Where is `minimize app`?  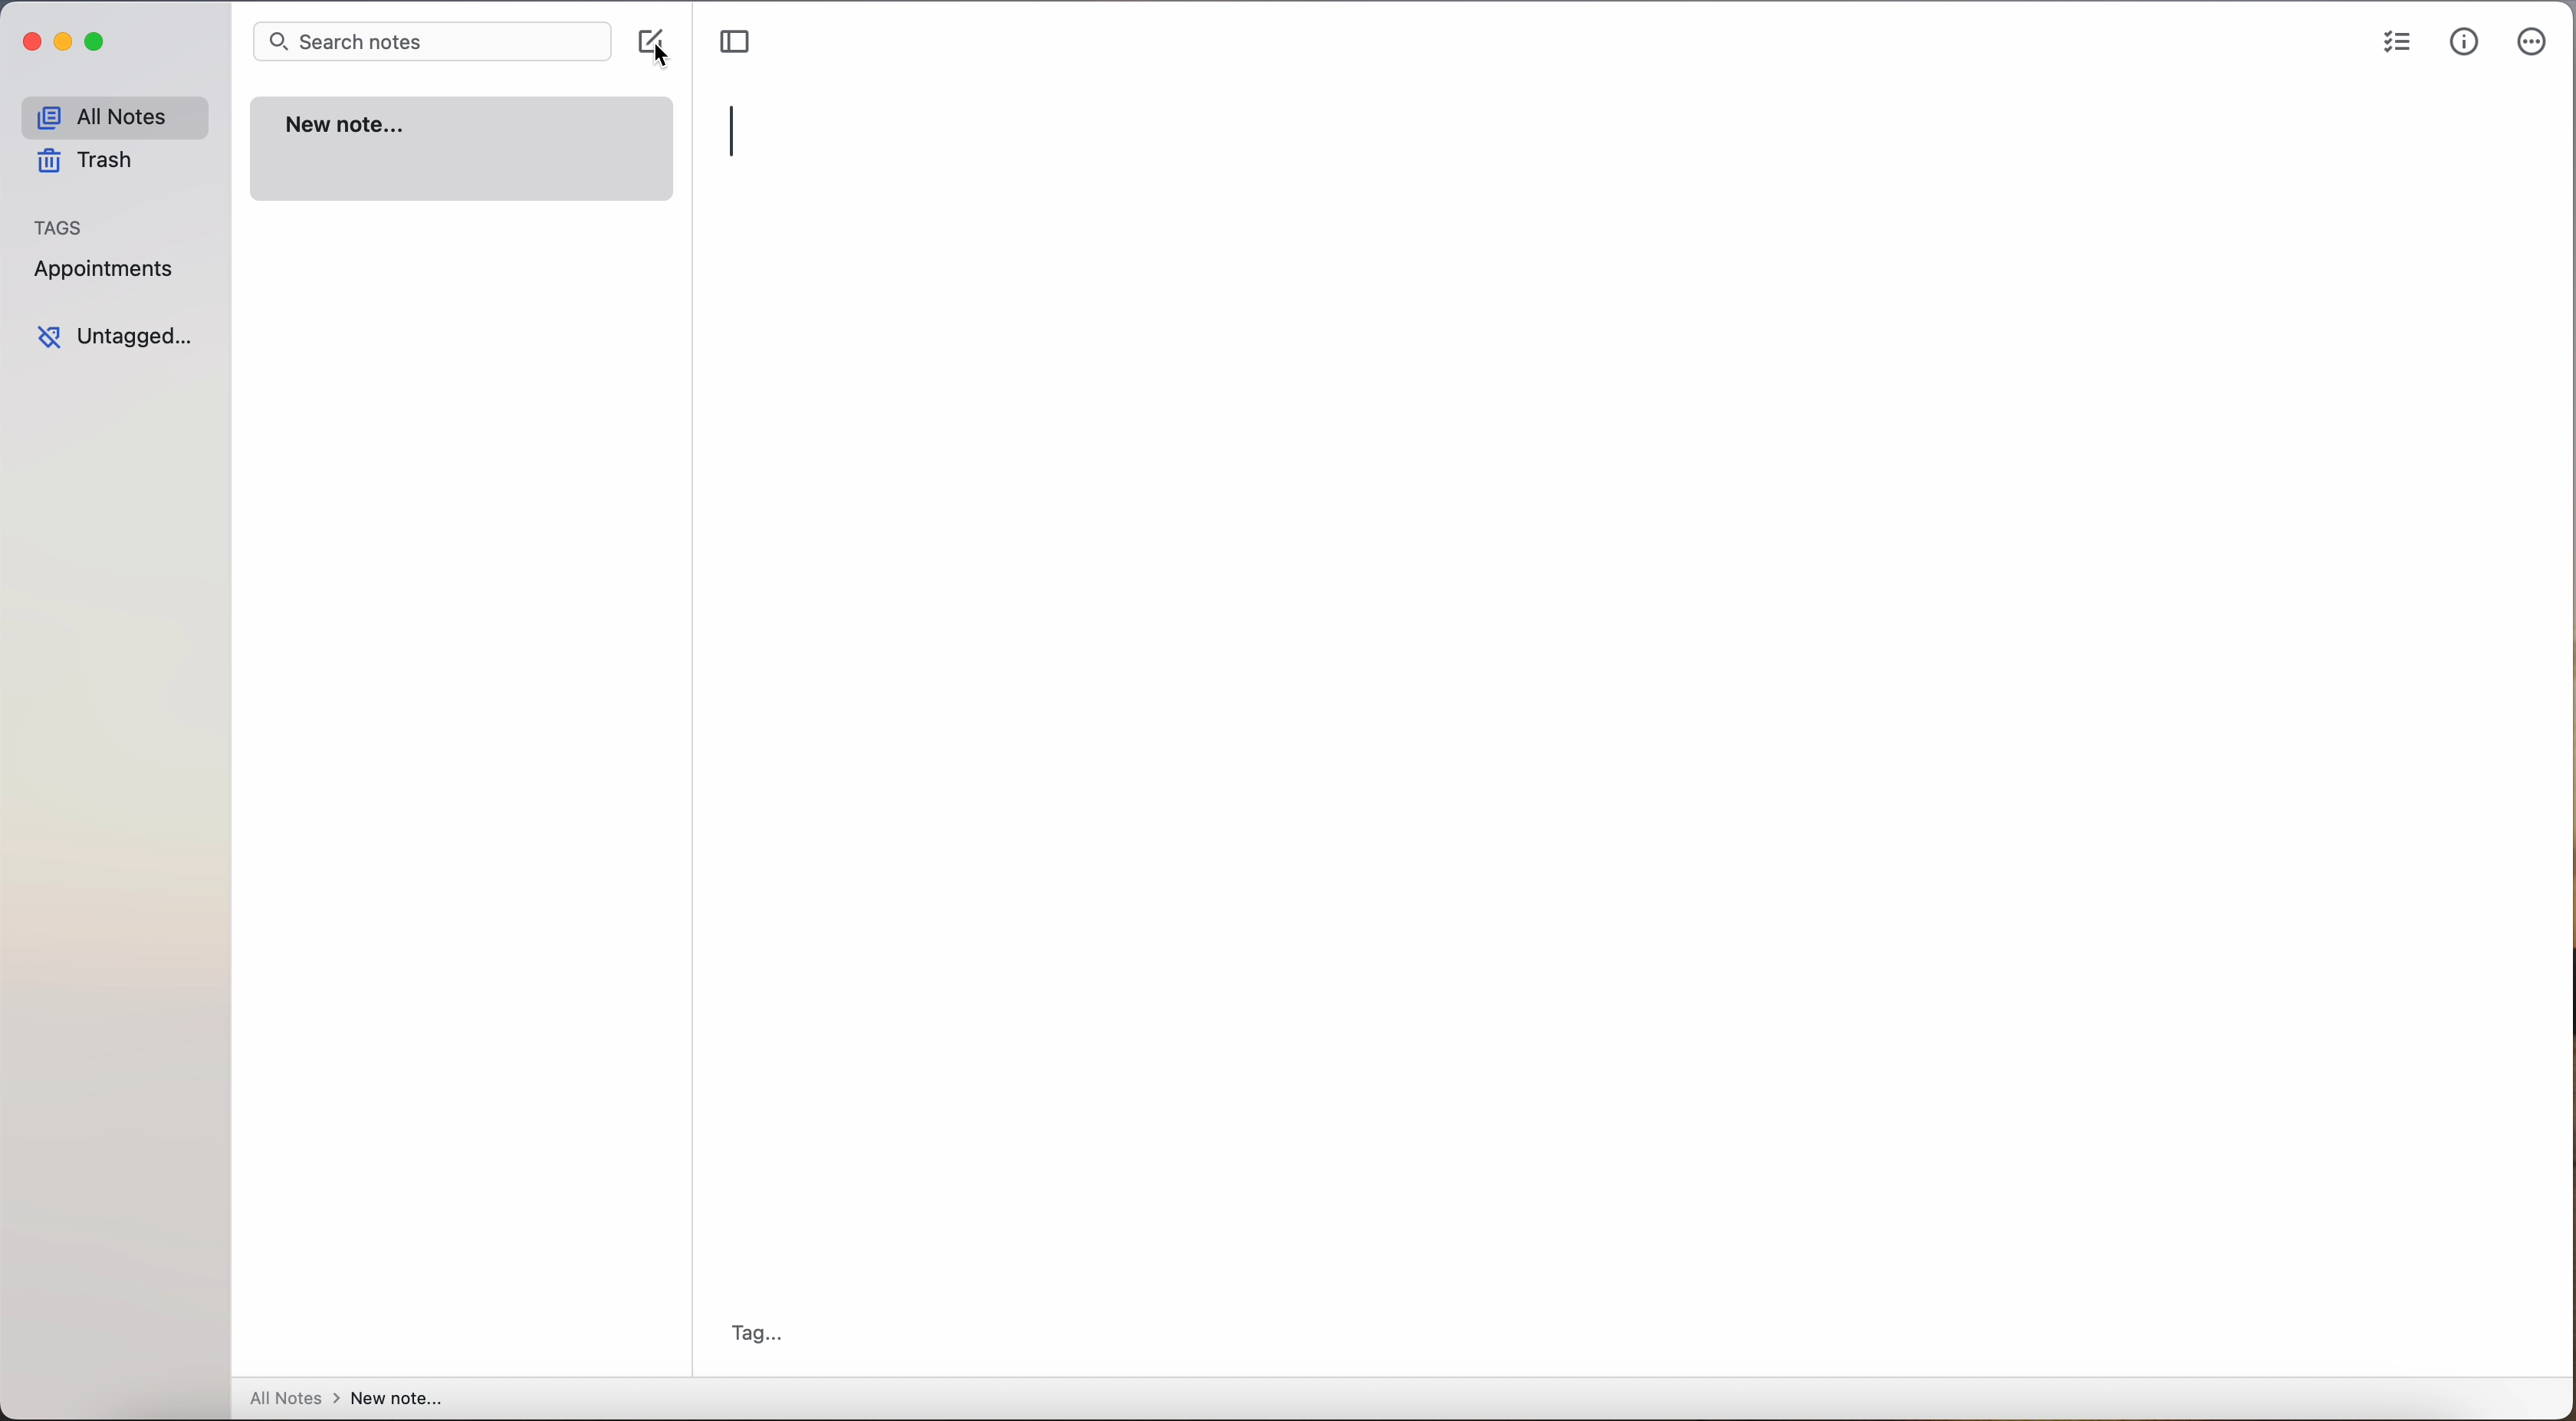 minimize app is located at coordinates (69, 45).